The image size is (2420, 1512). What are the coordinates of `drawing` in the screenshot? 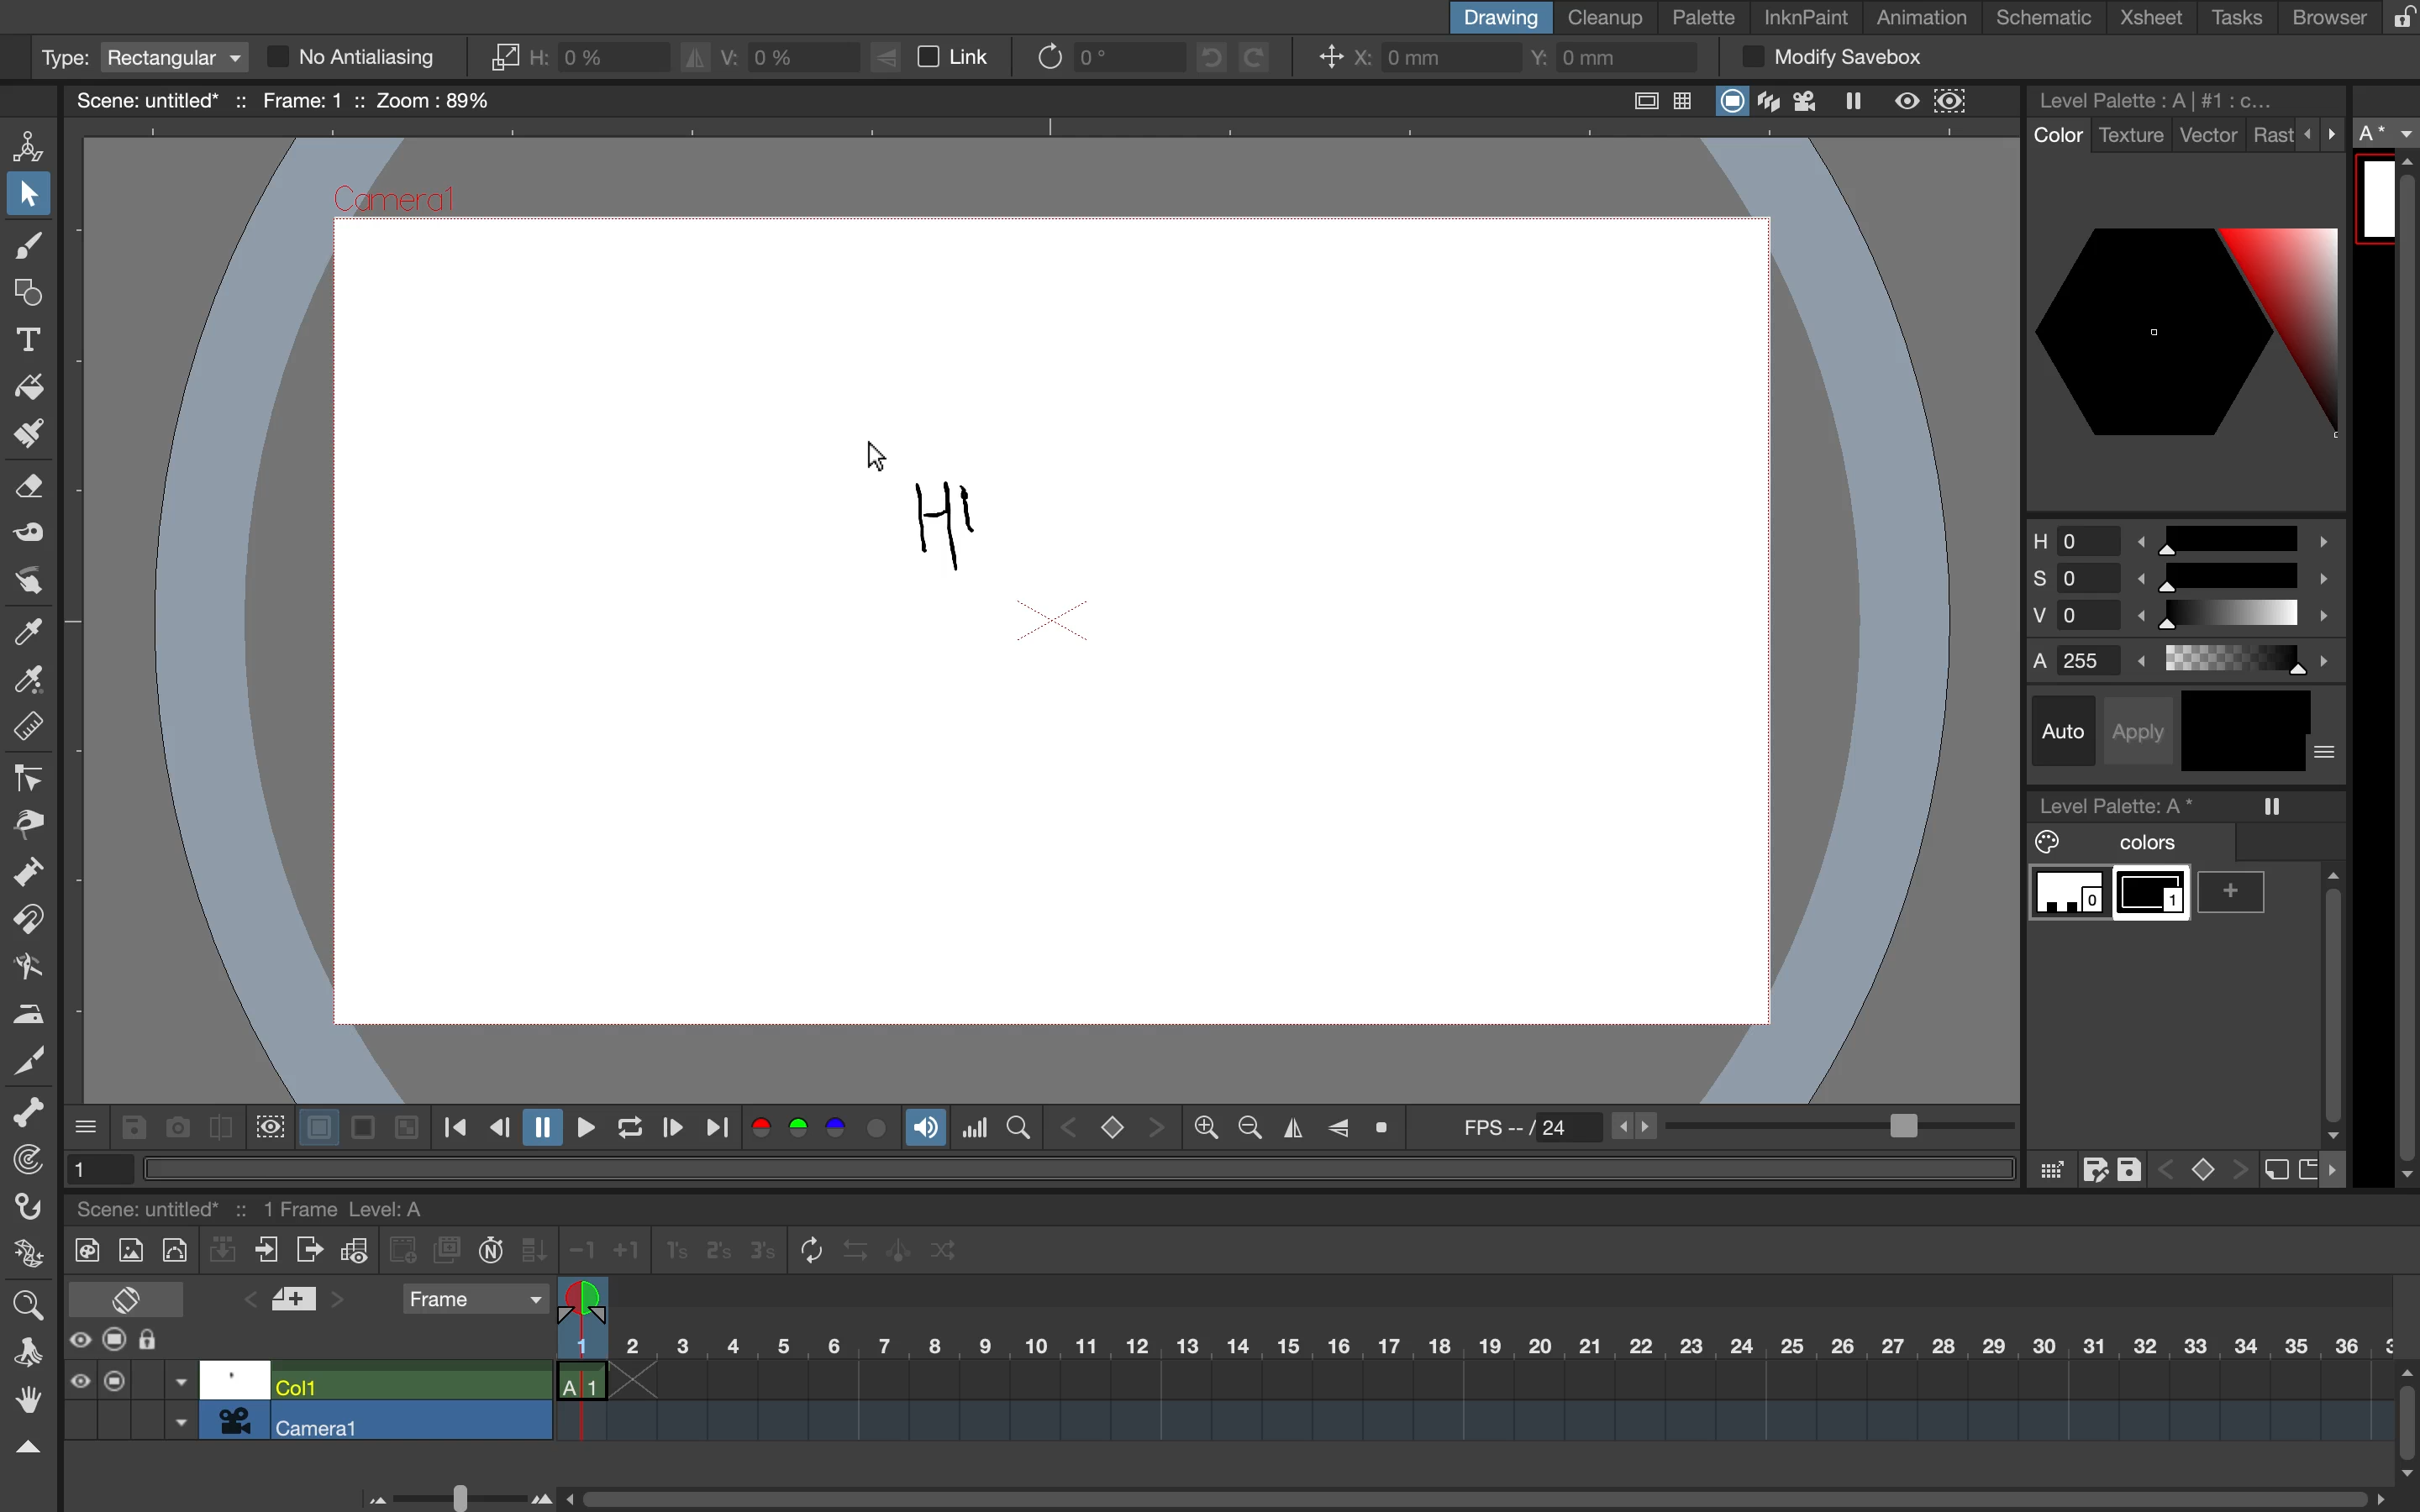 It's located at (1498, 17).